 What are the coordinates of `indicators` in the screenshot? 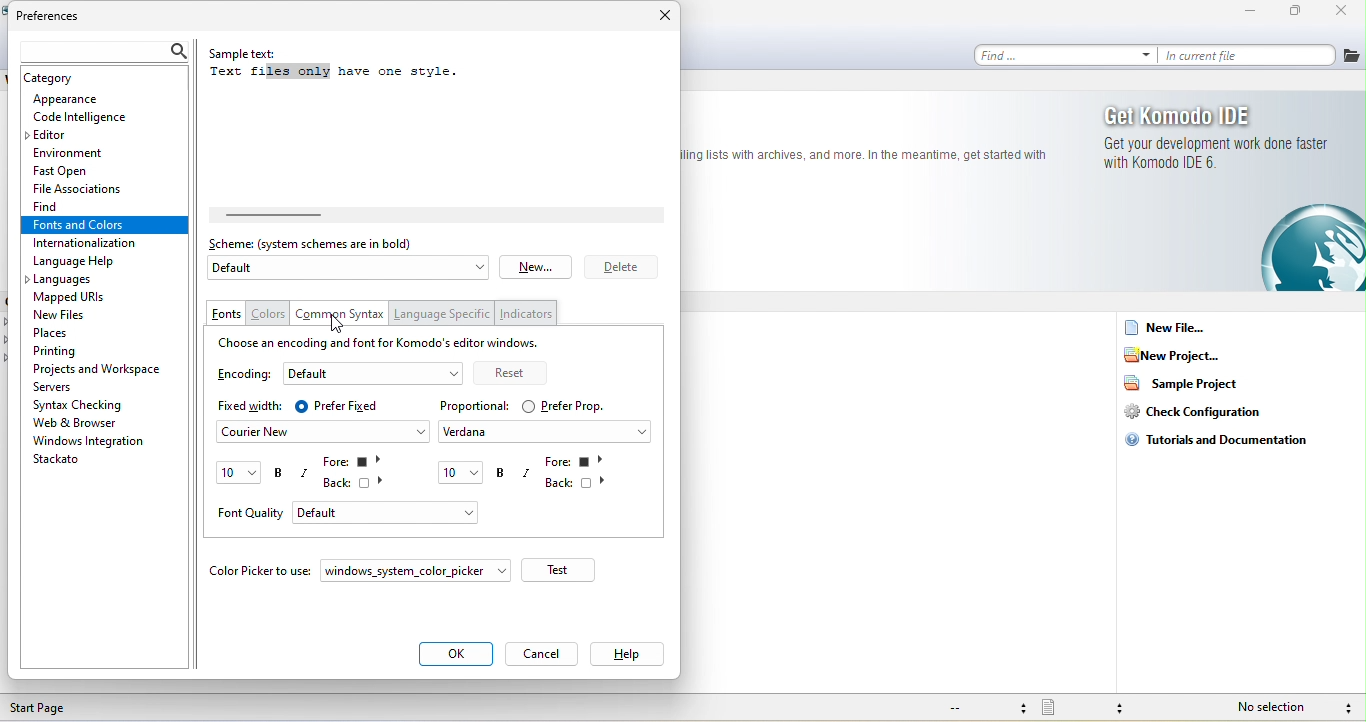 It's located at (530, 310).